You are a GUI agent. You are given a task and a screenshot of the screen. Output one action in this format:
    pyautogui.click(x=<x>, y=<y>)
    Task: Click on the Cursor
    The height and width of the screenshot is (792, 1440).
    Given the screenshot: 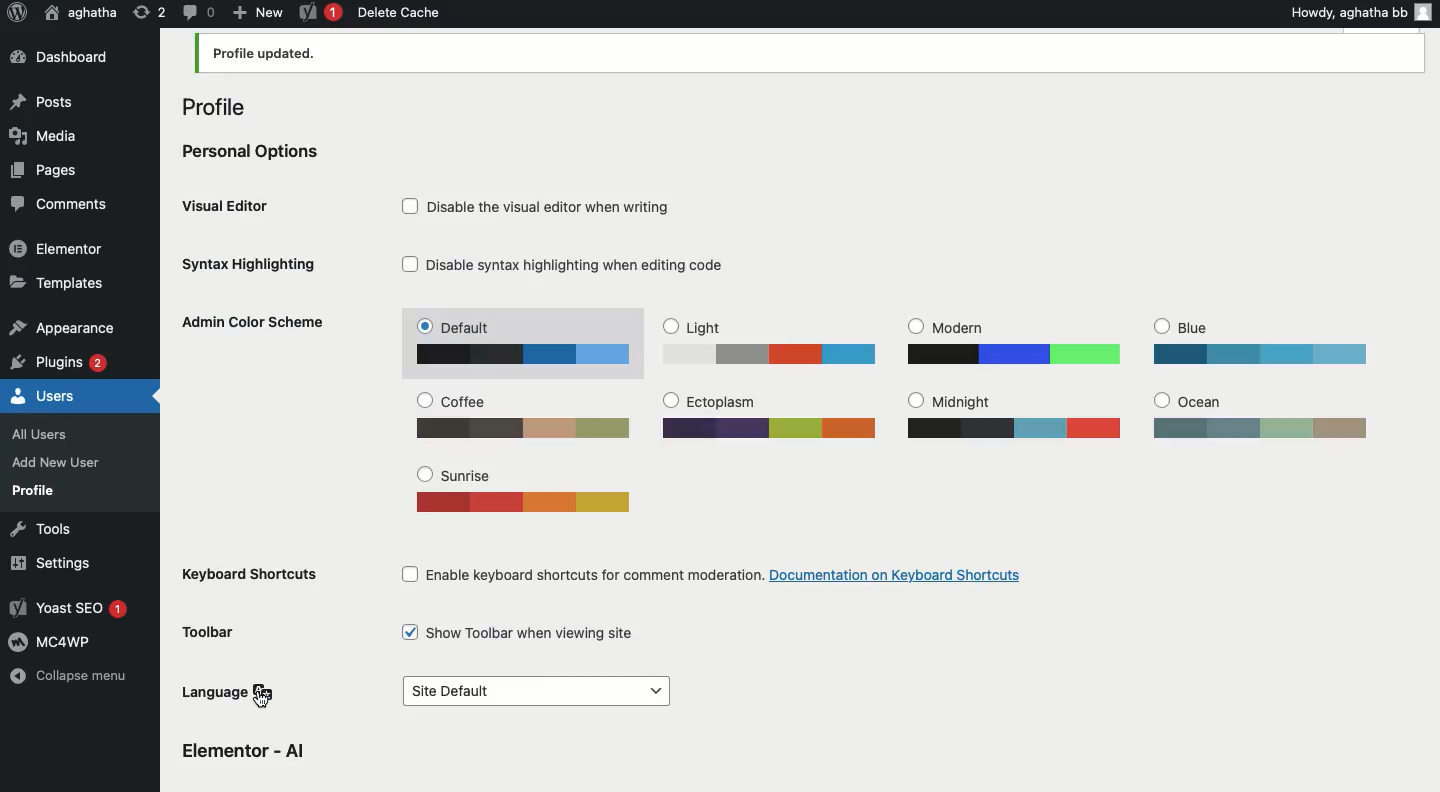 What is the action you would take?
    pyautogui.click(x=263, y=700)
    